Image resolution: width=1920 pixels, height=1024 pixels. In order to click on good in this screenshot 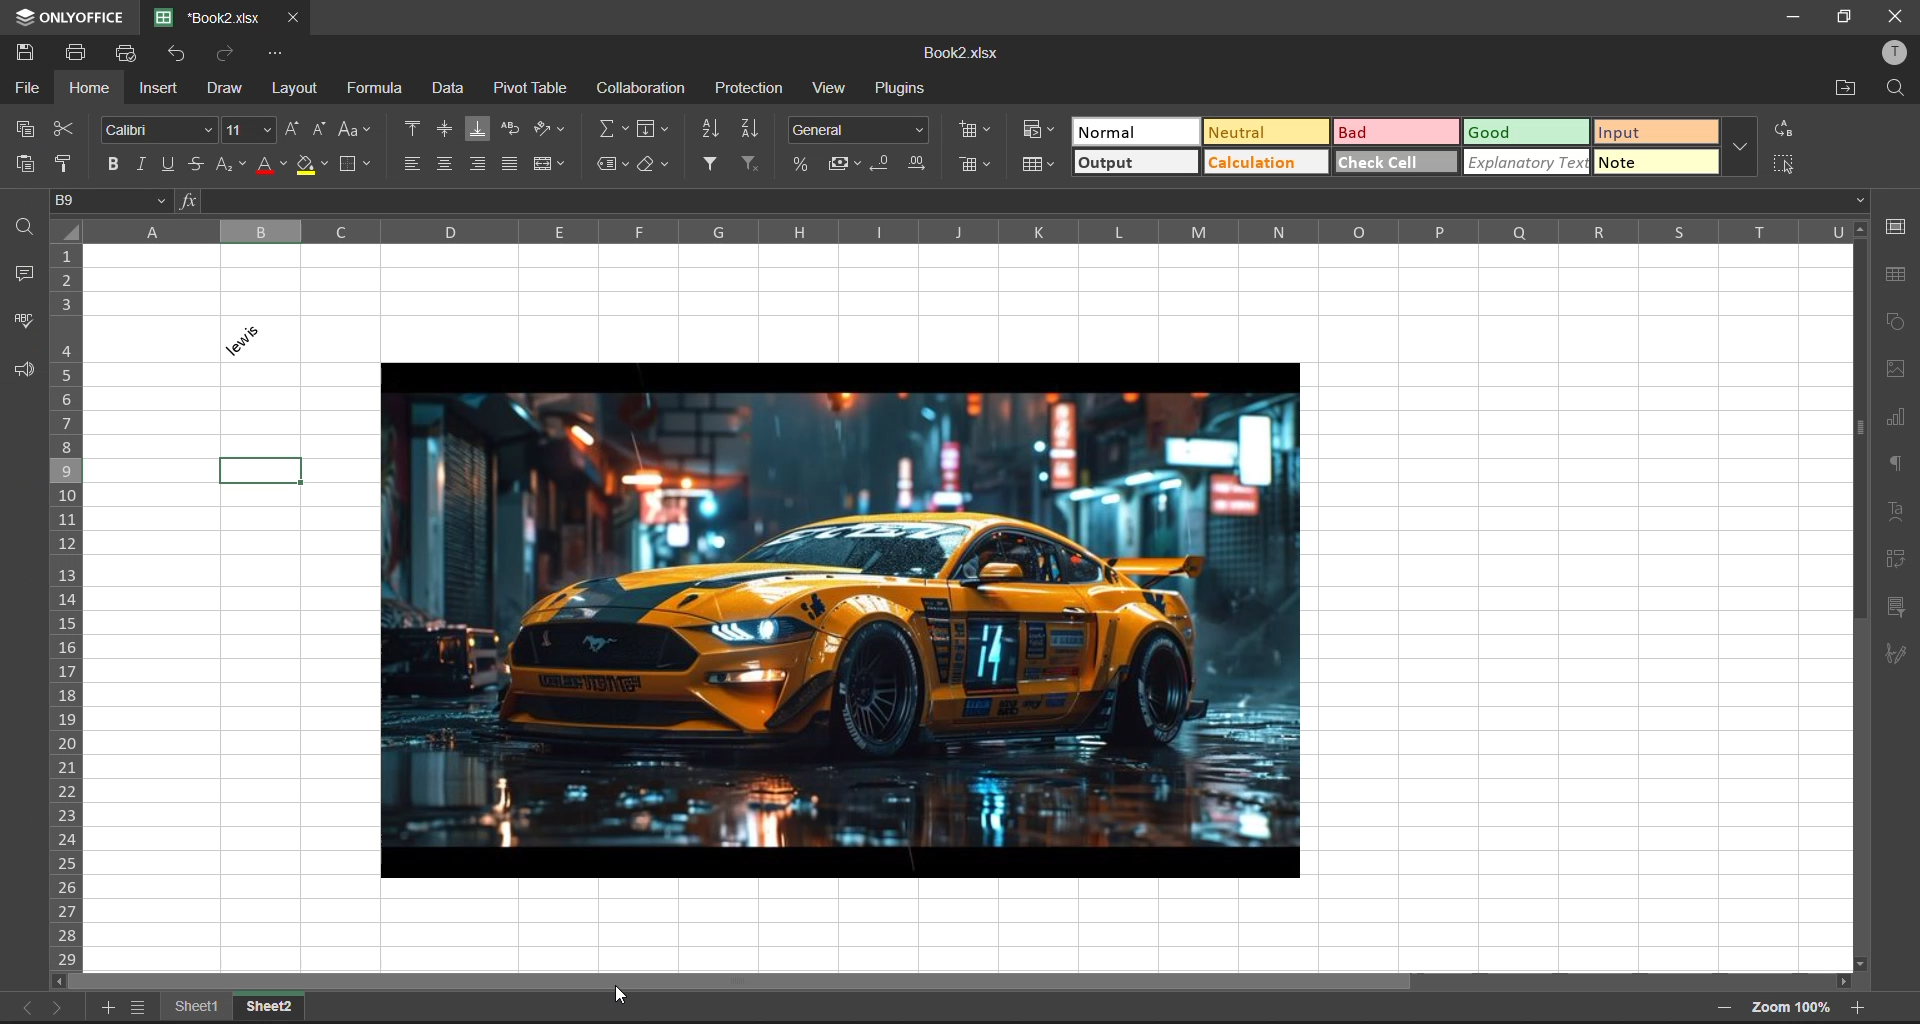, I will do `click(1519, 132)`.